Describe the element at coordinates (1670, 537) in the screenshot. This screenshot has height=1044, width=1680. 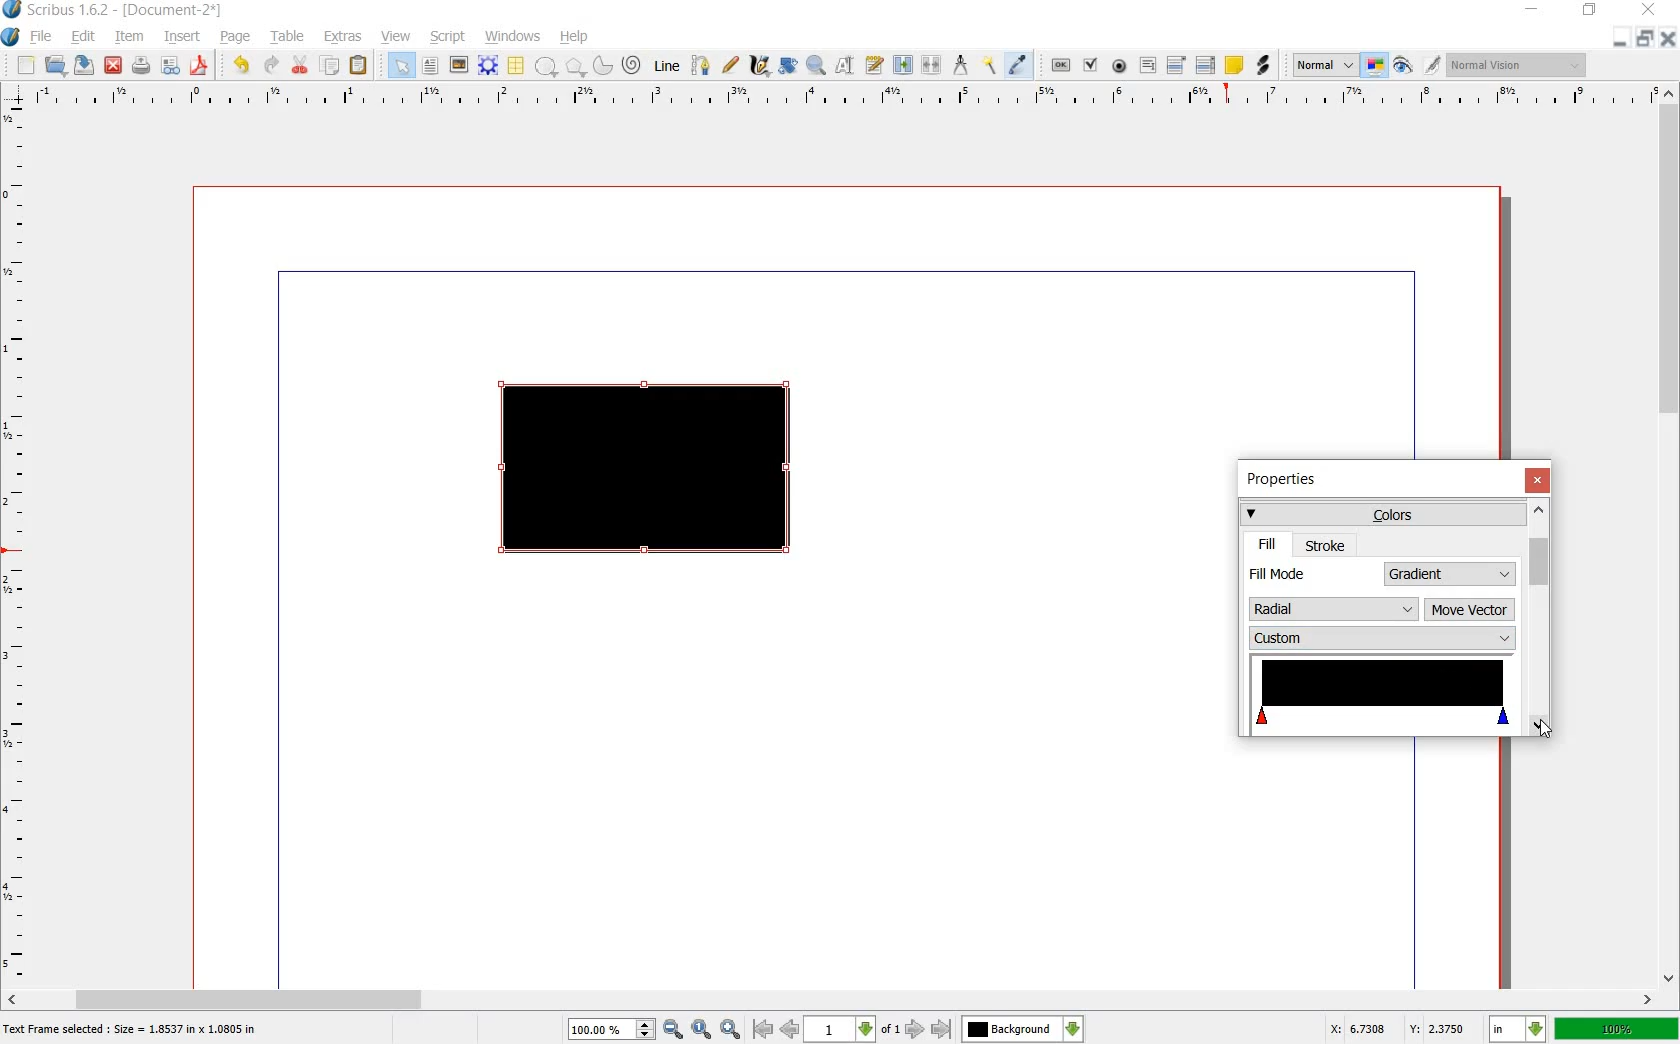
I see `scroll bar` at that location.